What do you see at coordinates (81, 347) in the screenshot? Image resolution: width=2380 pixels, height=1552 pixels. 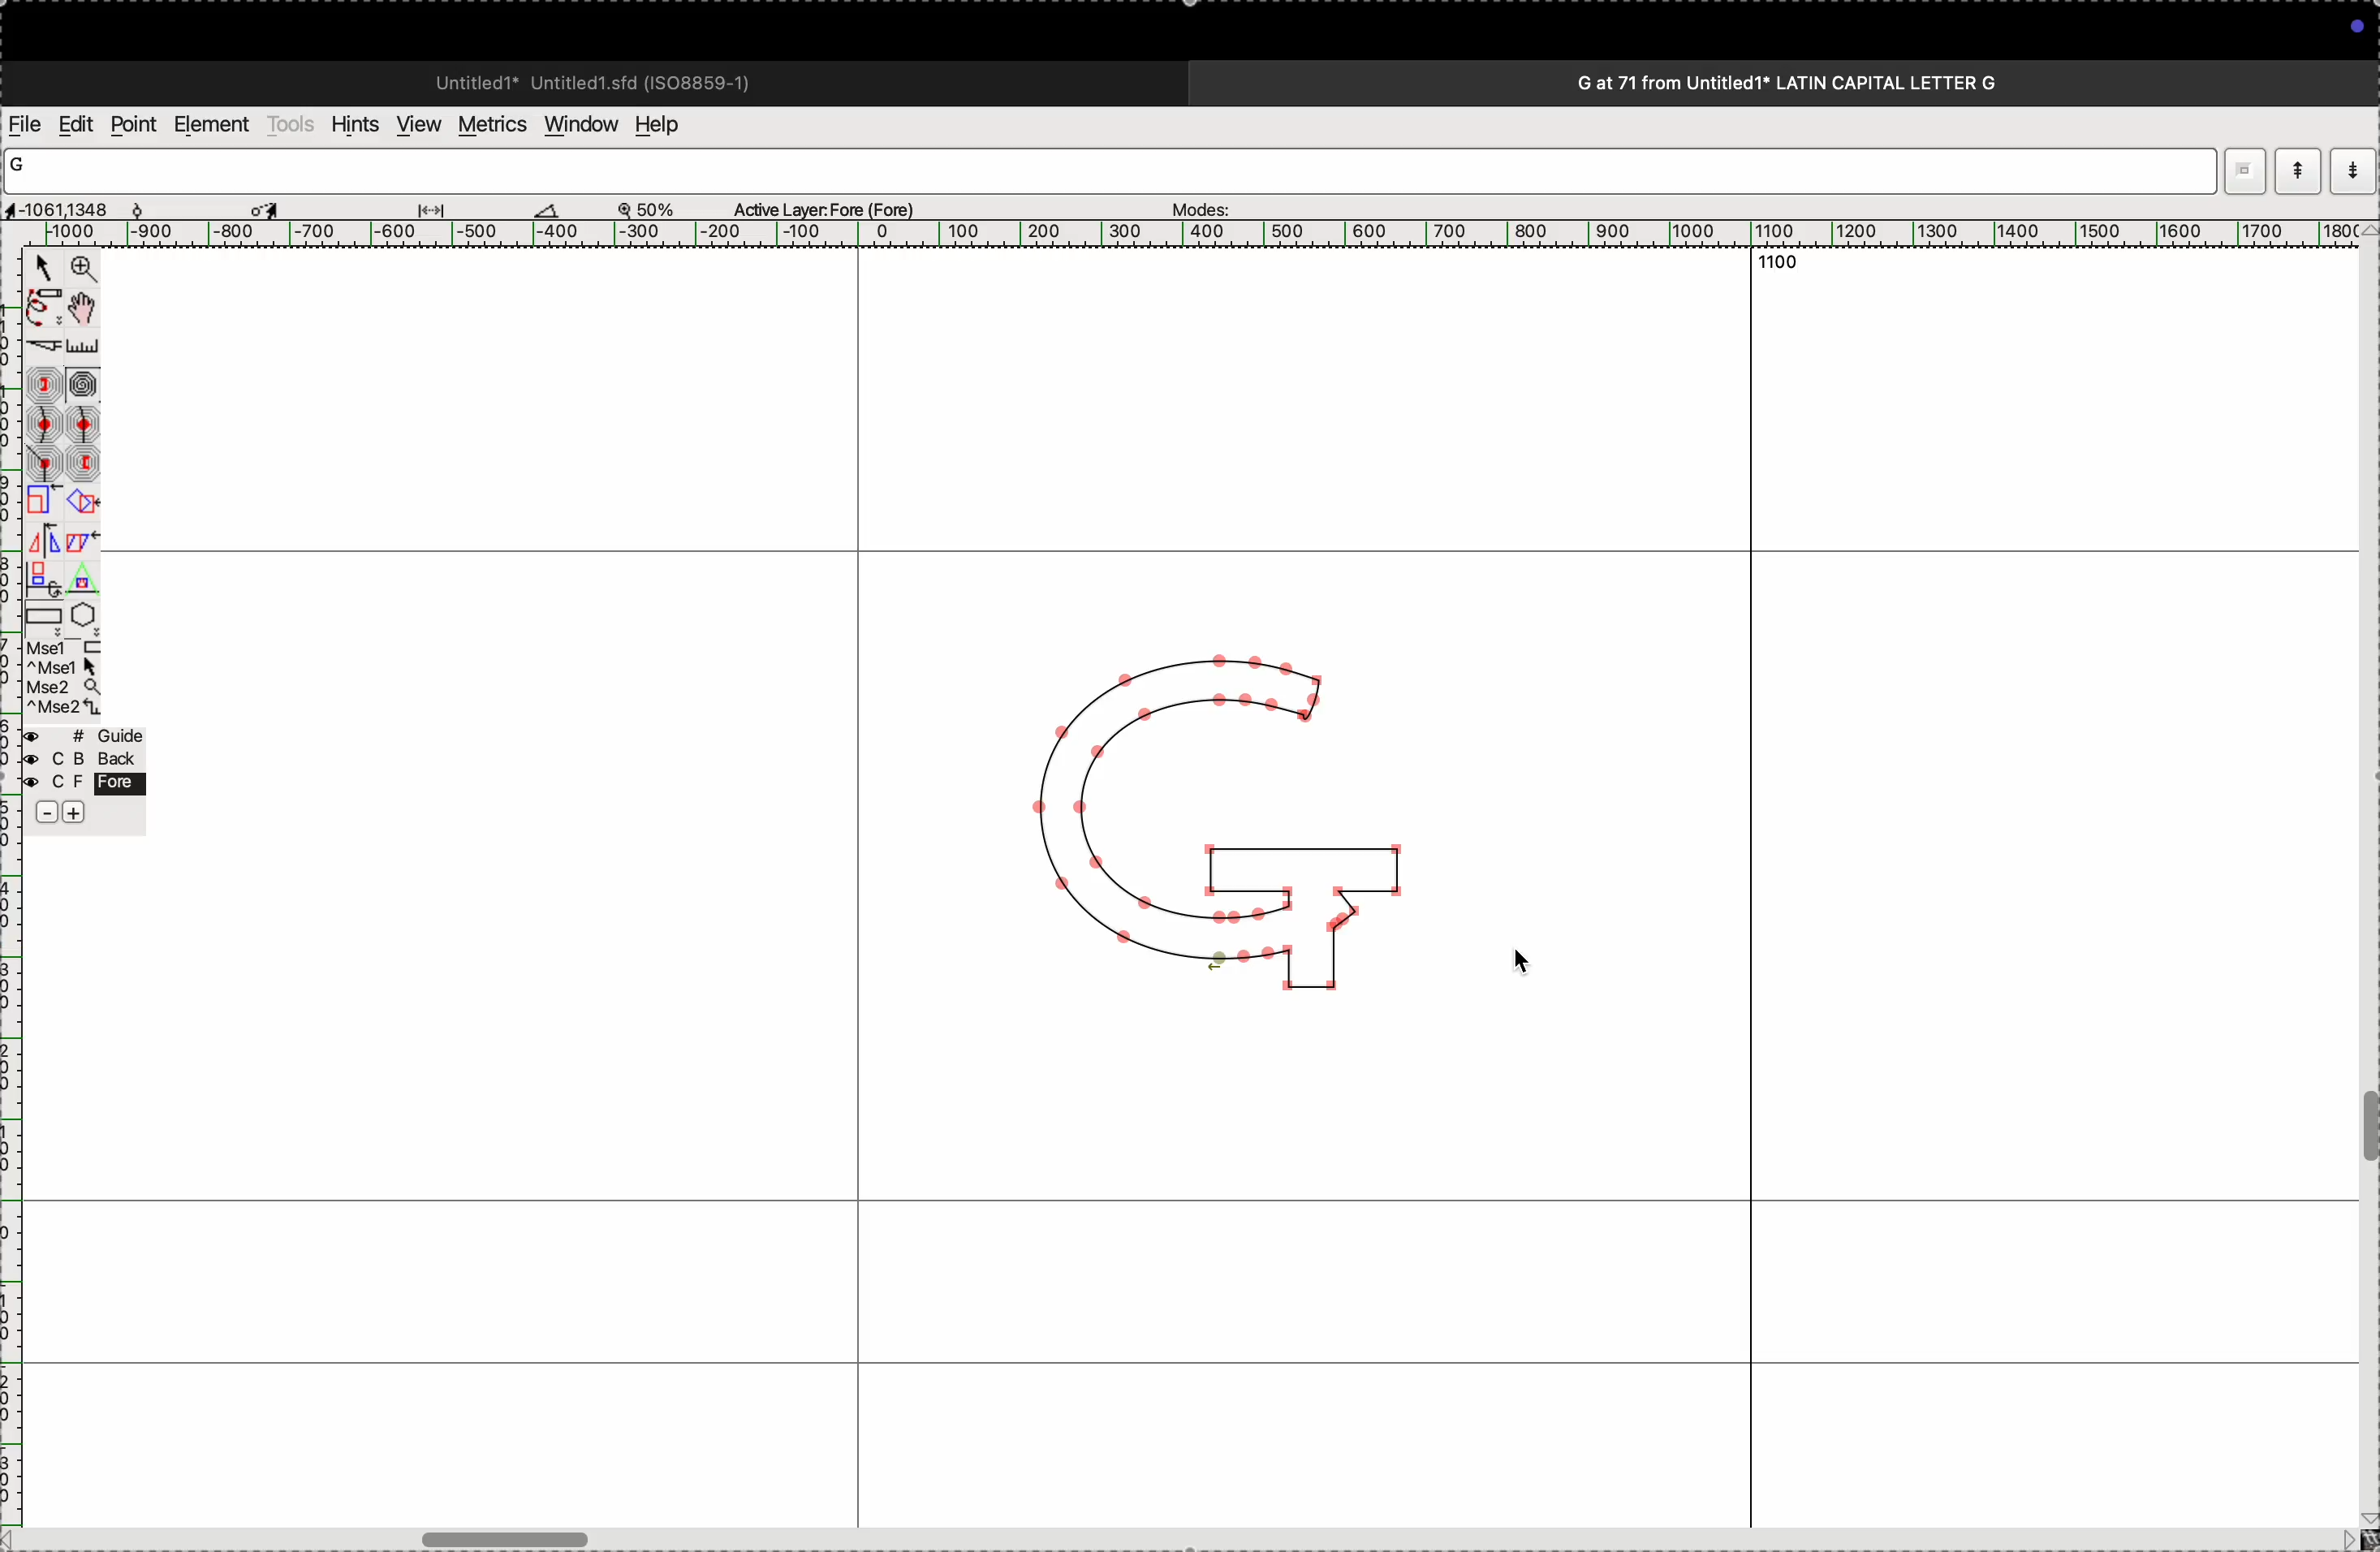 I see `ruler` at bounding box center [81, 347].